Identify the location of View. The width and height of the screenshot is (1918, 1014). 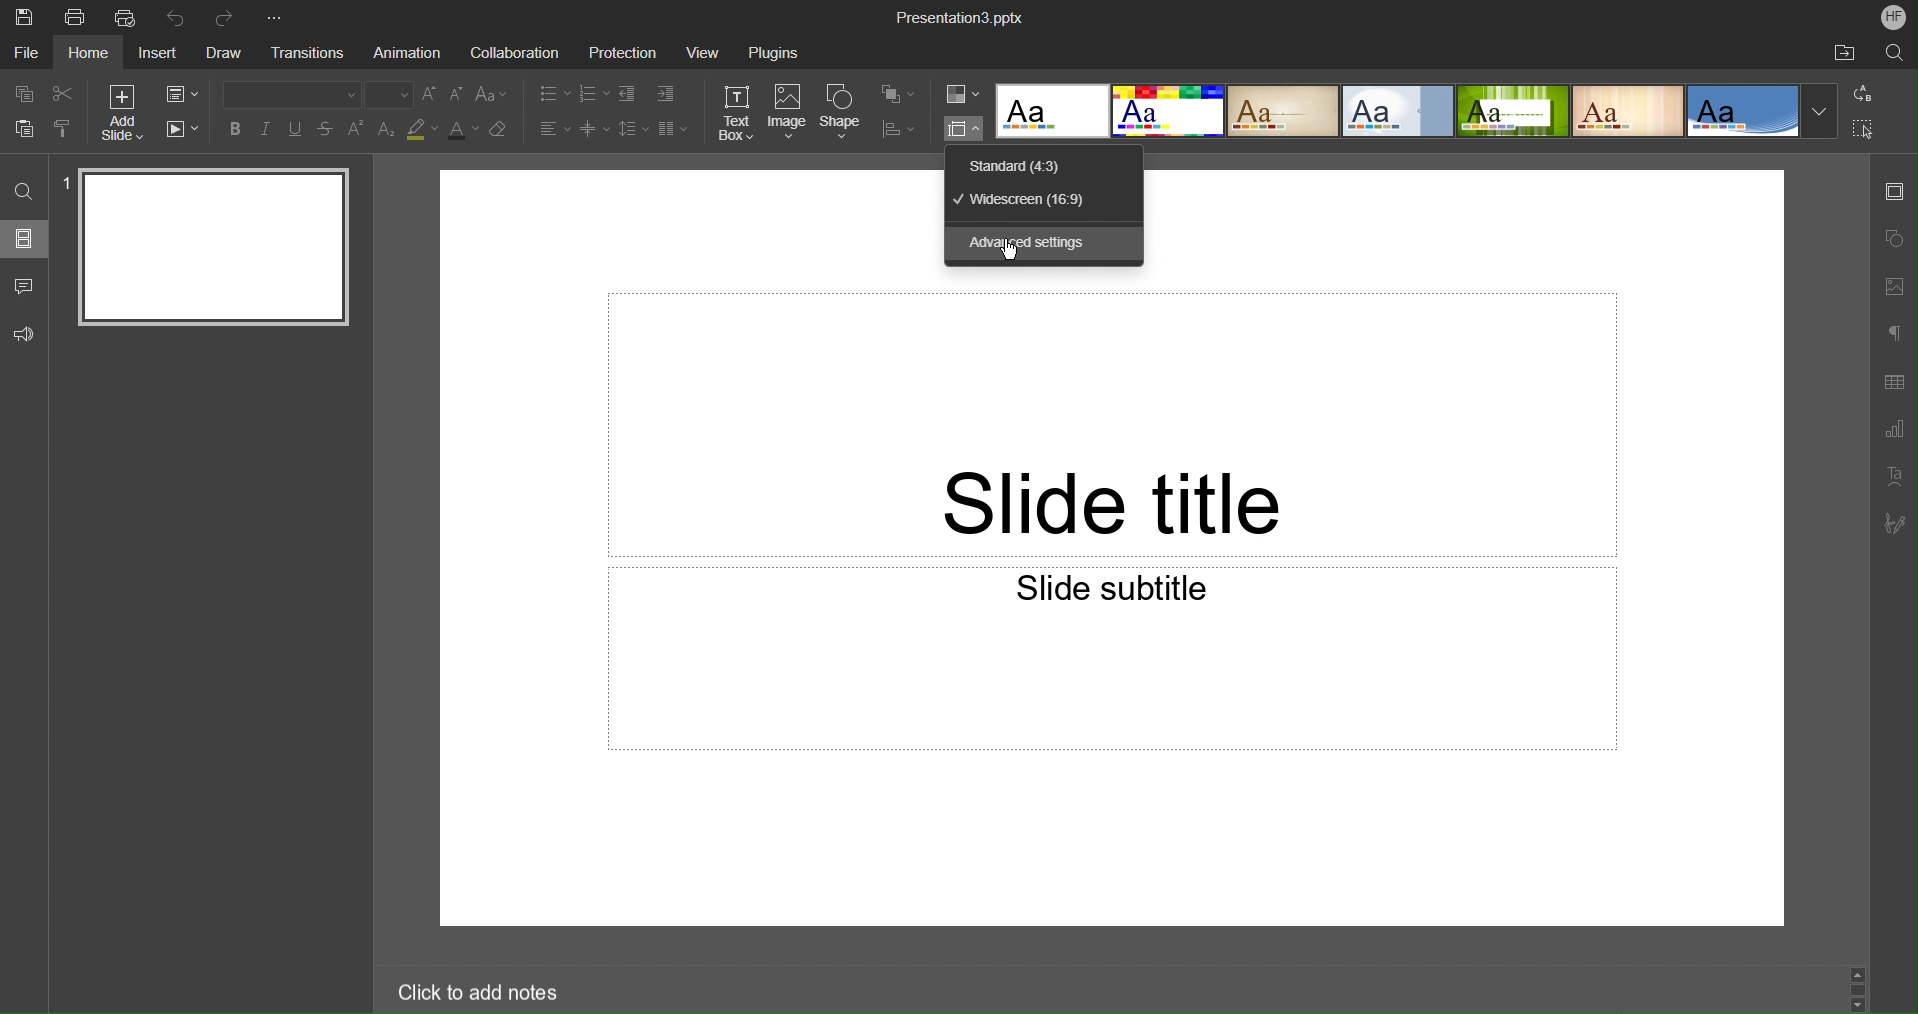
(700, 54).